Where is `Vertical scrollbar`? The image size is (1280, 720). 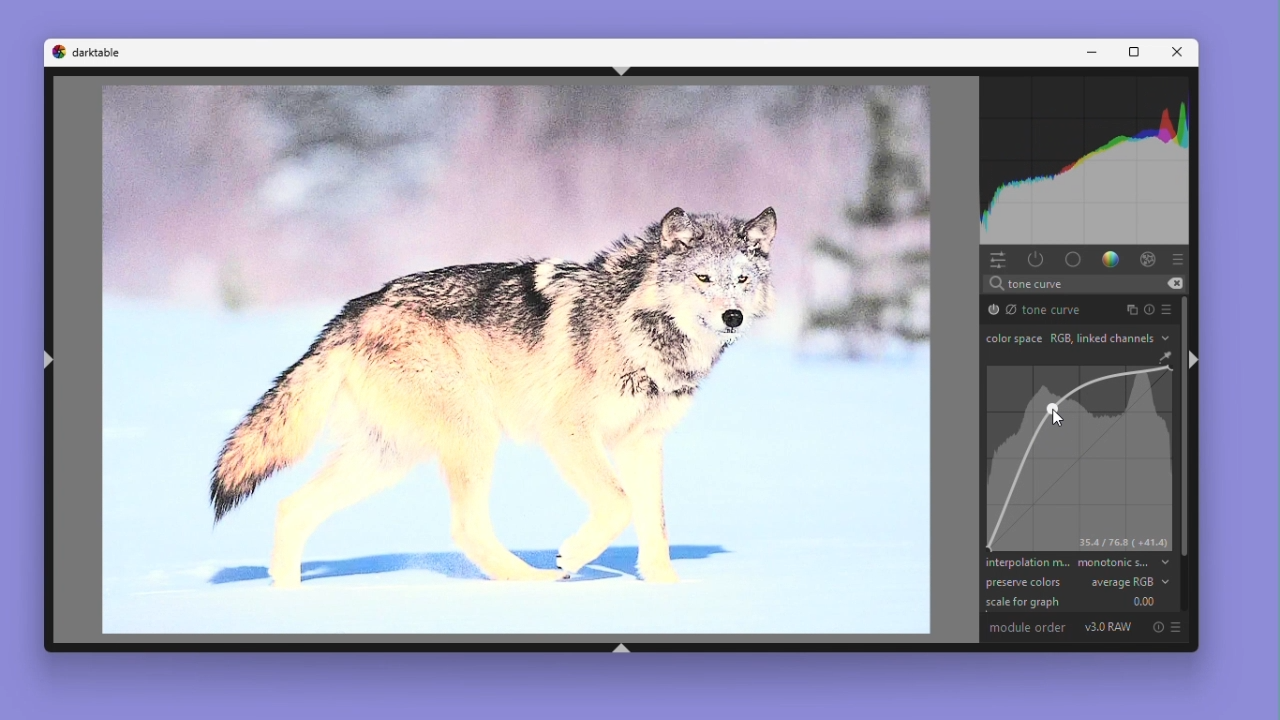 Vertical scrollbar is located at coordinates (1182, 427).